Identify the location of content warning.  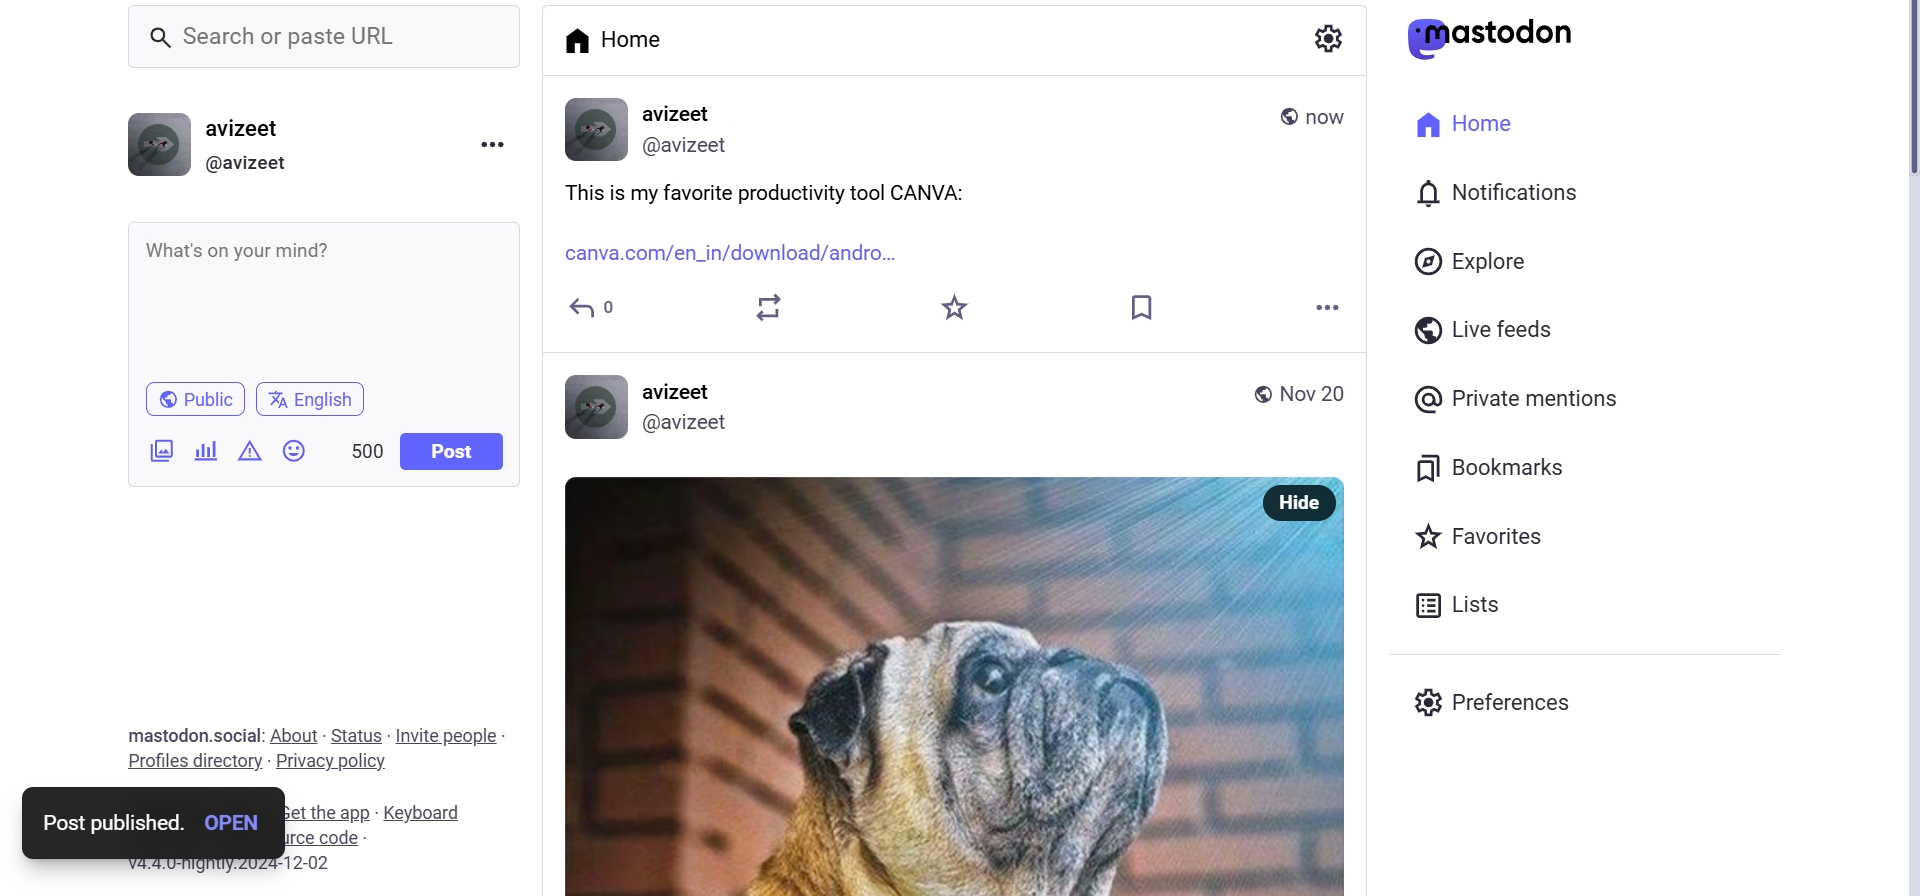
(251, 455).